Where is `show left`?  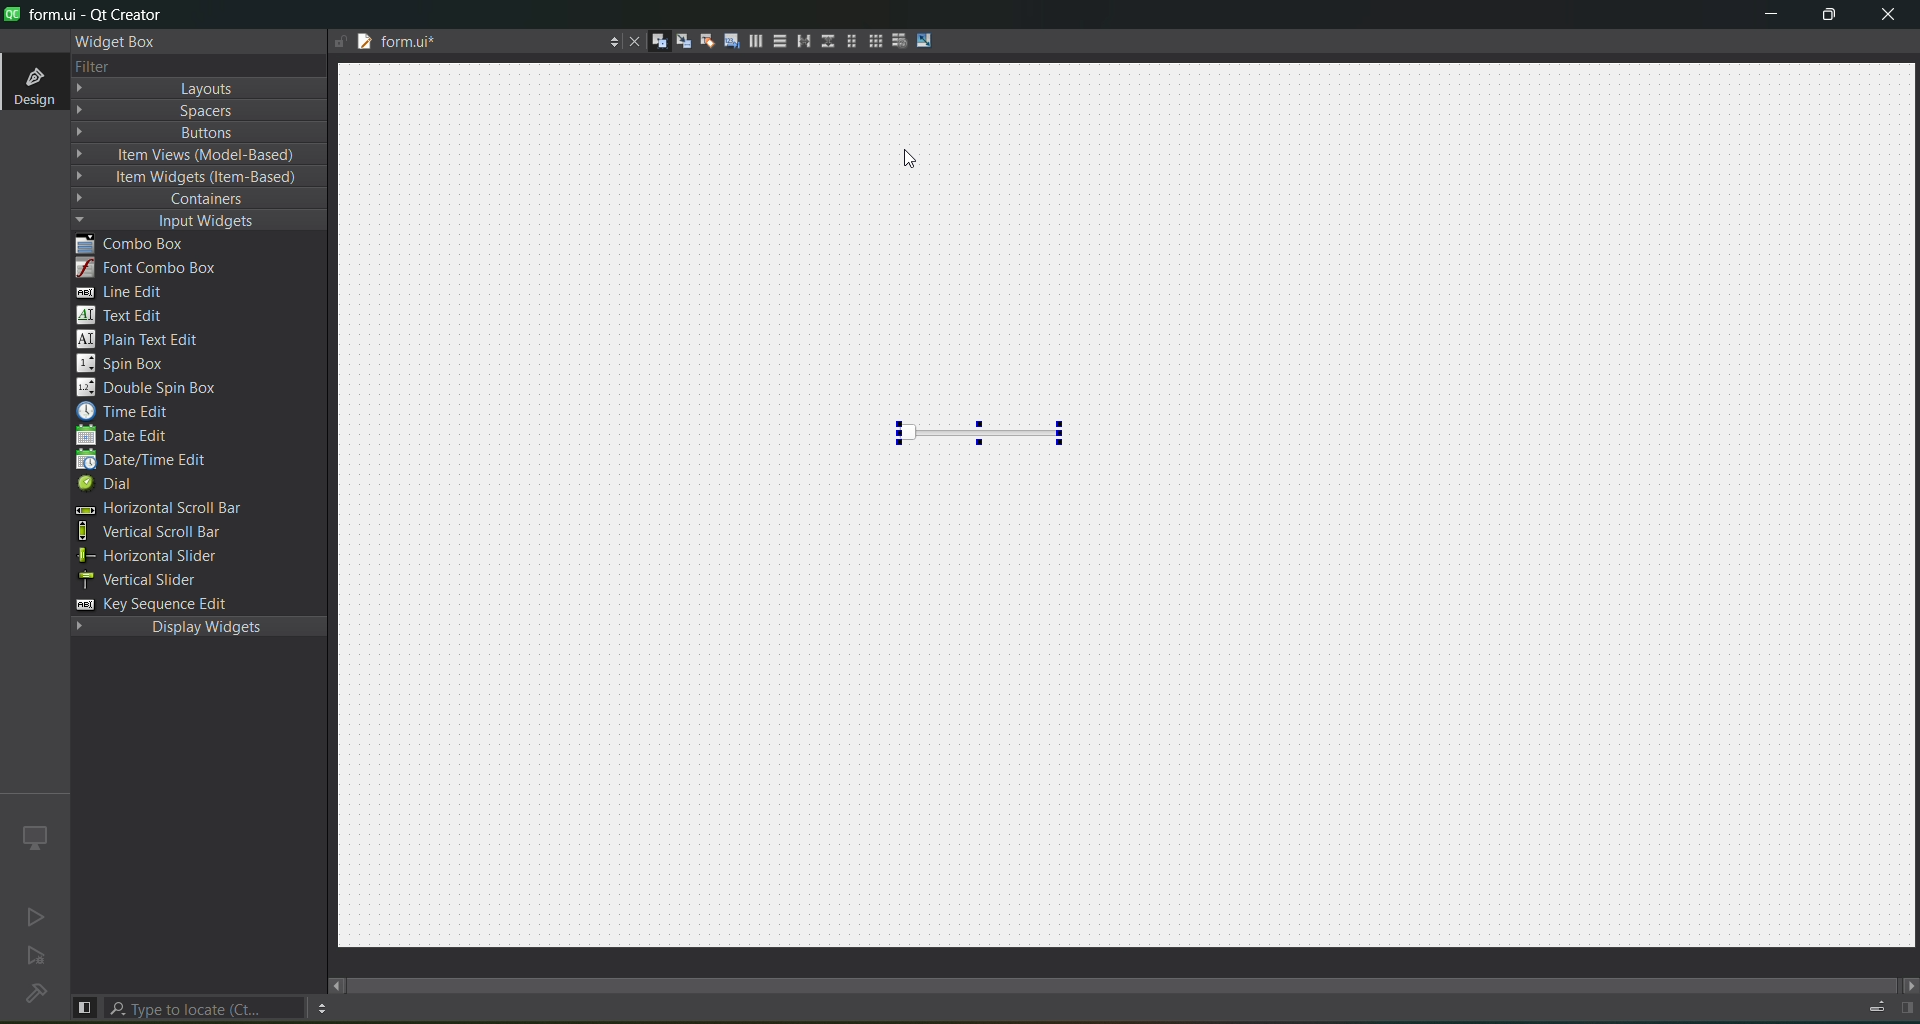
show left is located at coordinates (86, 1006).